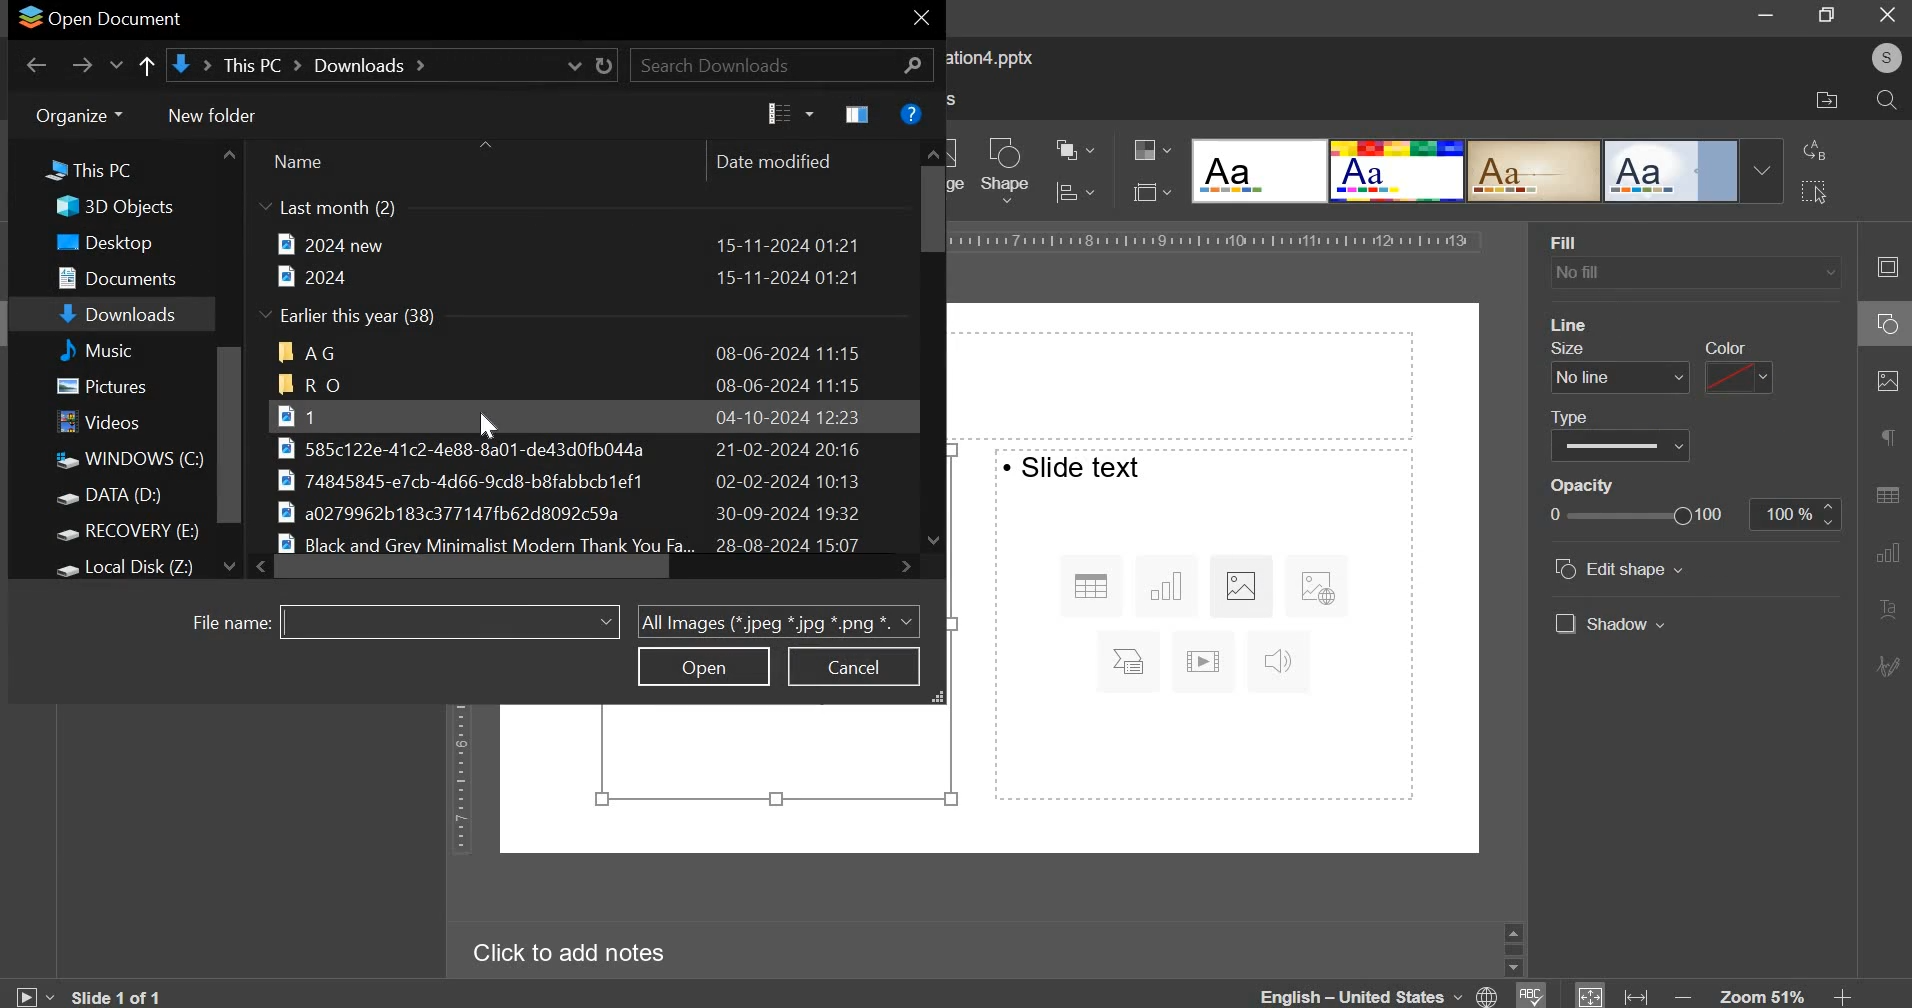 The height and width of the screenshot is (1008, 1912). What do you see at coordinates (1890, 665) in the screenshot?
I see `signature` at bounding box center [1890, 665].